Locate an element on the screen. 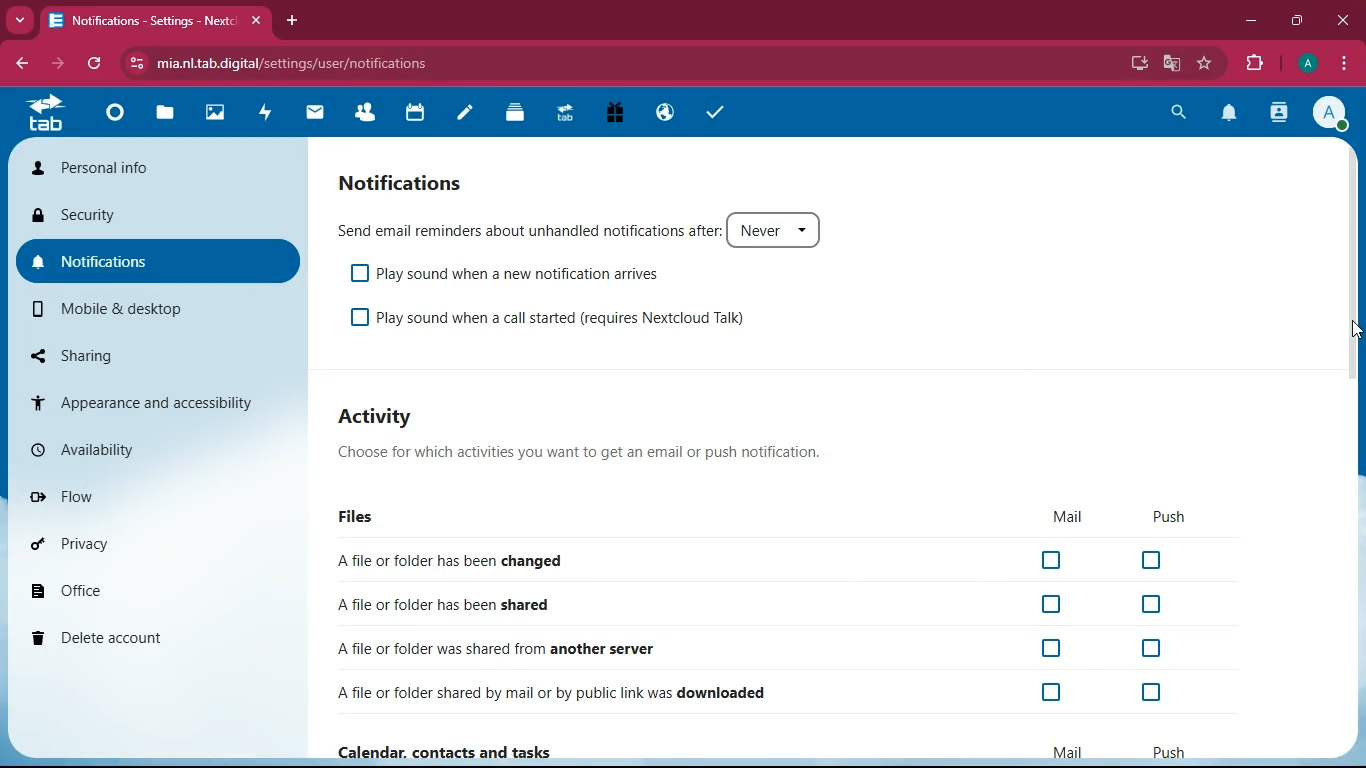  forward is located at coordinates (55, 64).